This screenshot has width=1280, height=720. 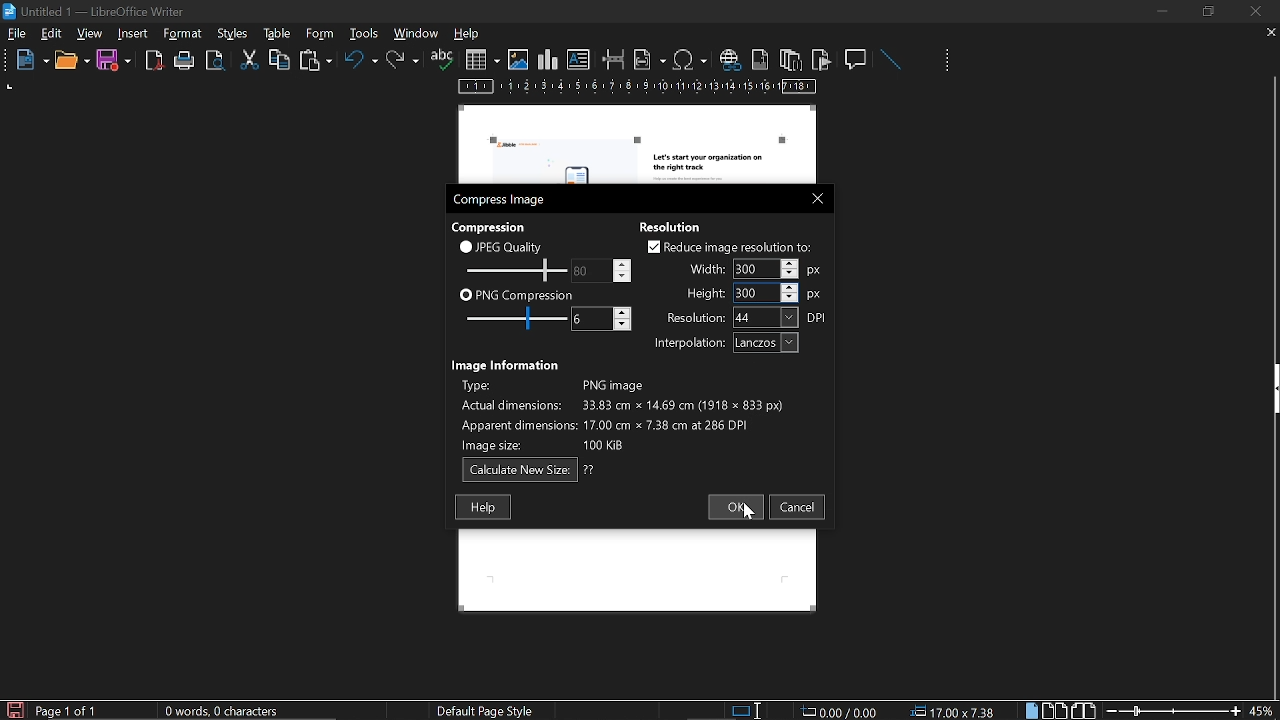 What do you see at coordinates (1271, 34) in the screenshot?
I see `close tab` at bounding box center [1271, 34].